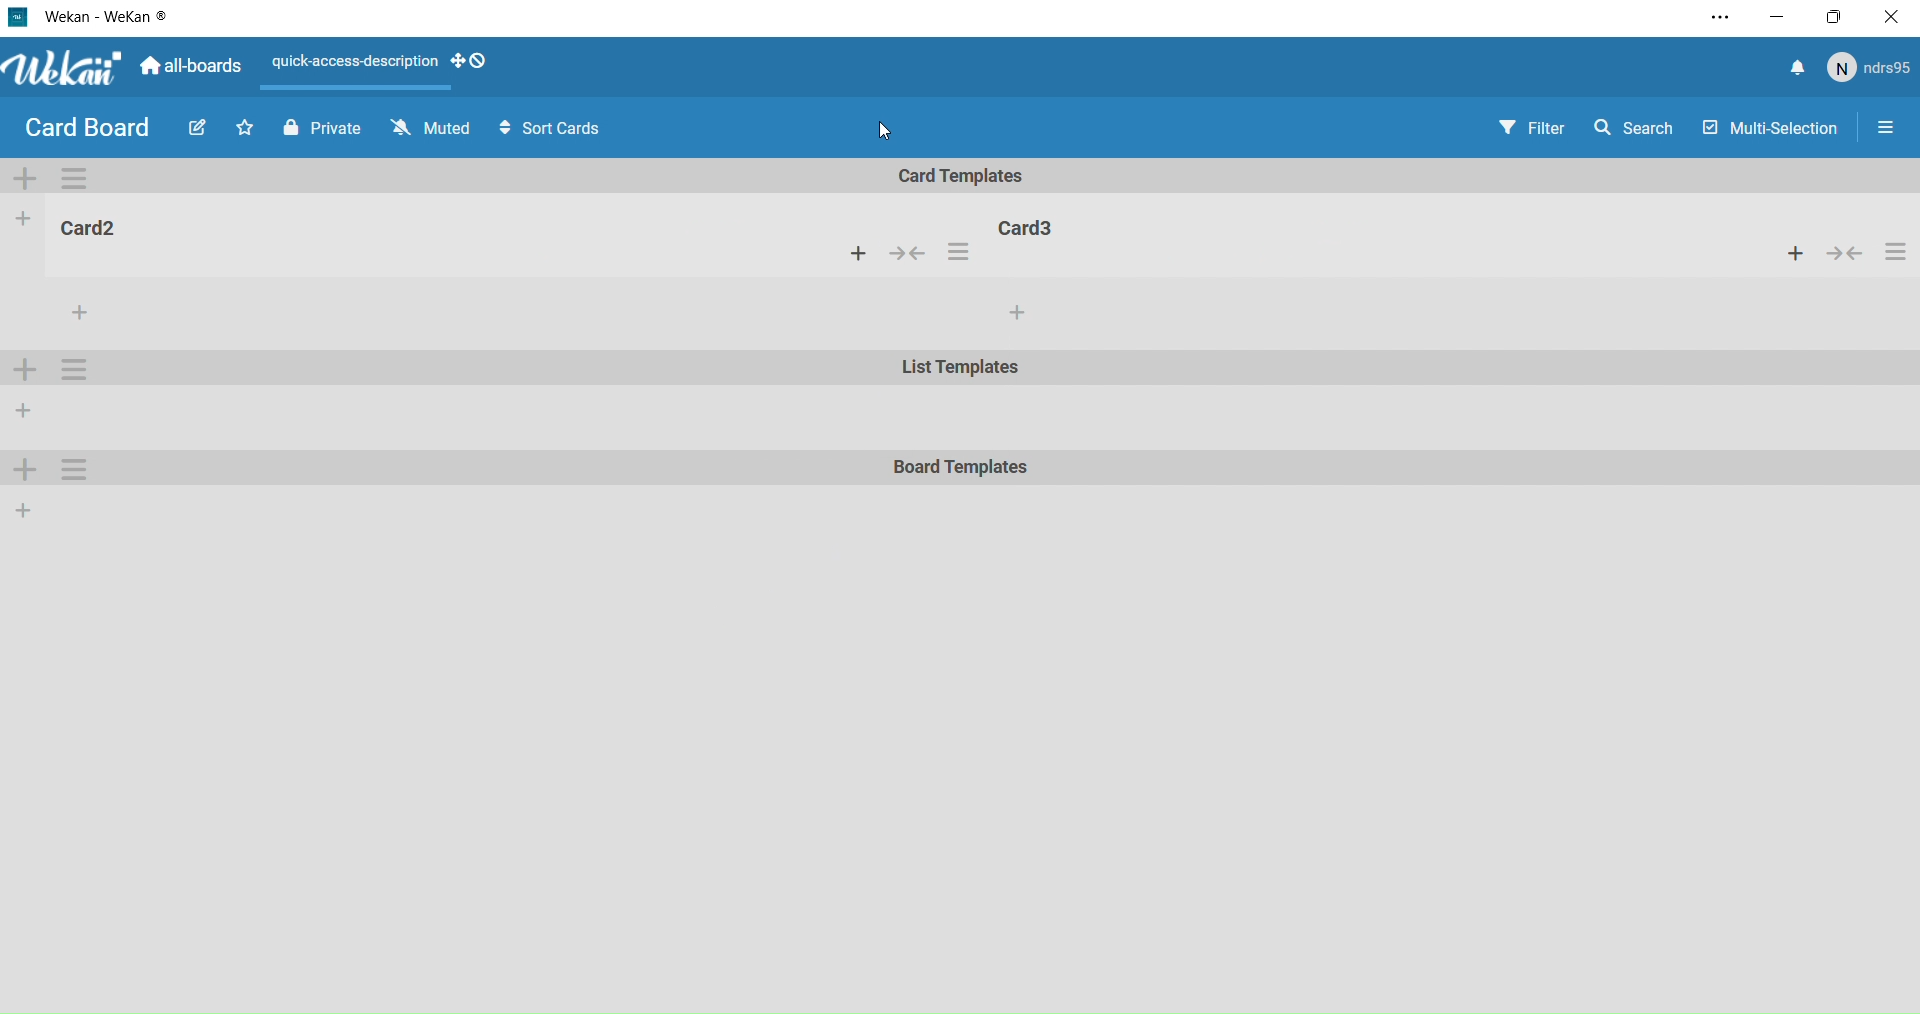  What do you see at coordinates (1894, 15) in the screenshot?
I see `Close` at bounding box center [1894, 15].